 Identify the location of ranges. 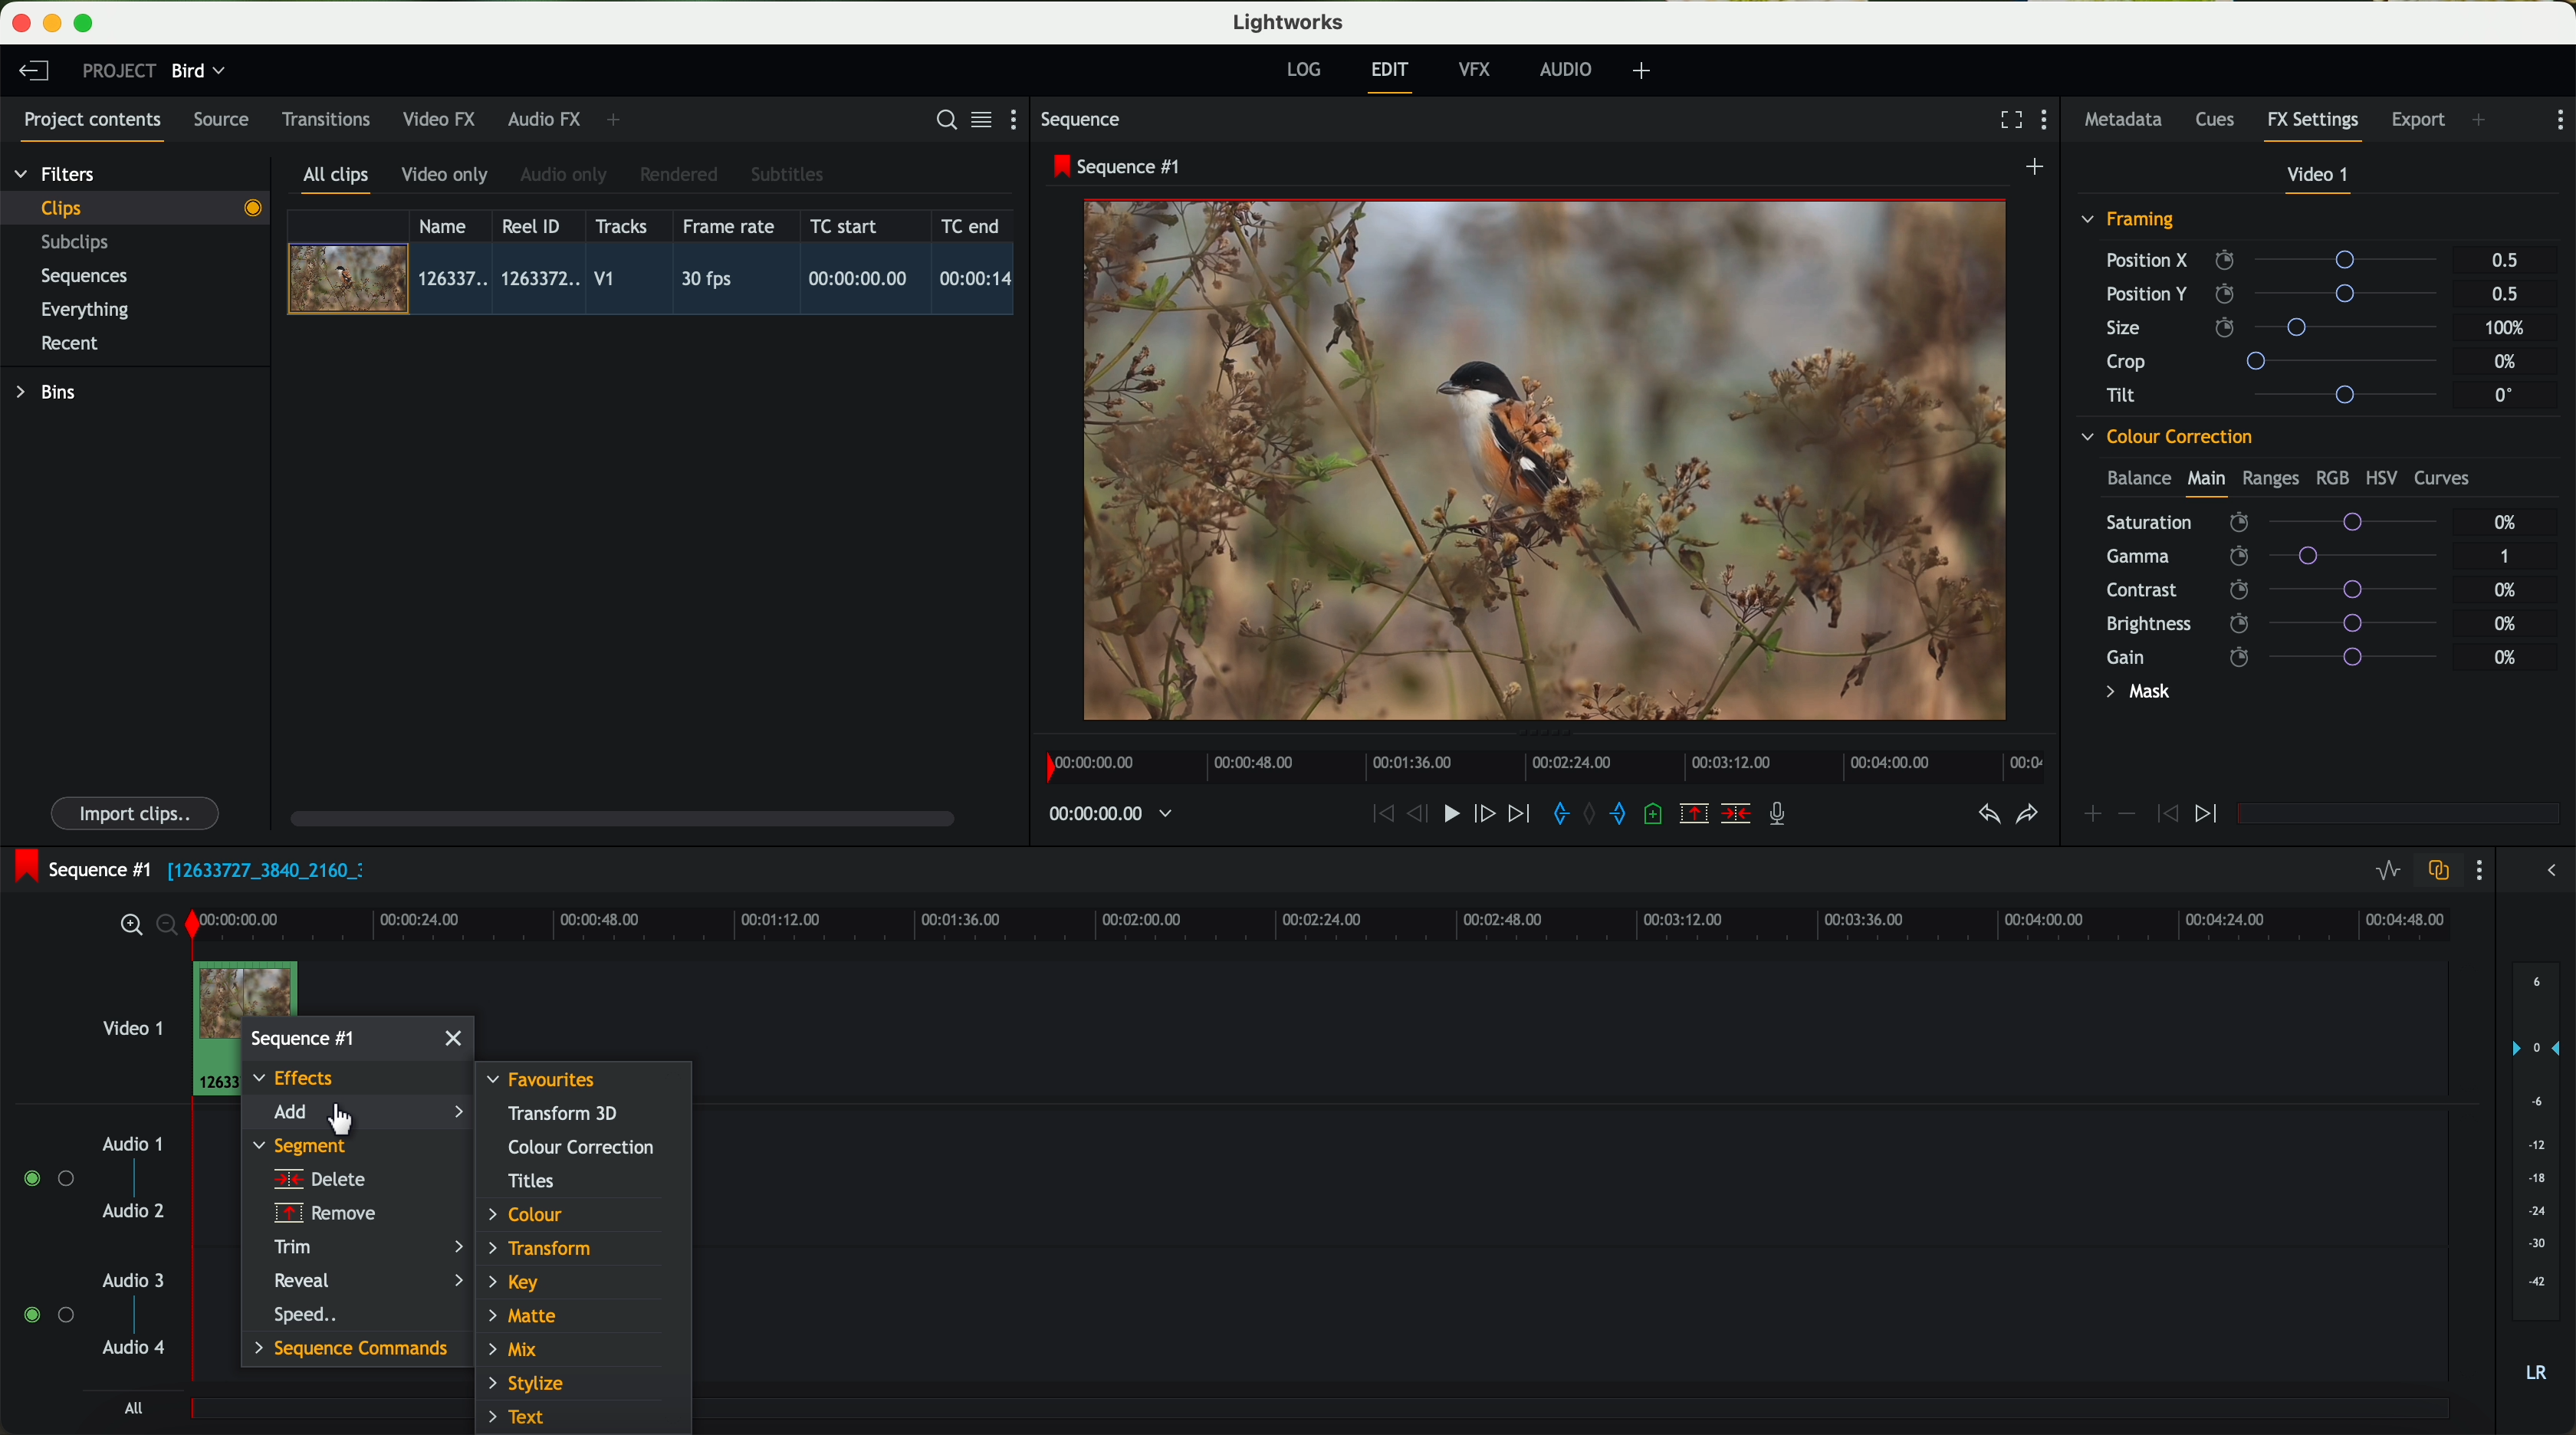
(2270, 477).